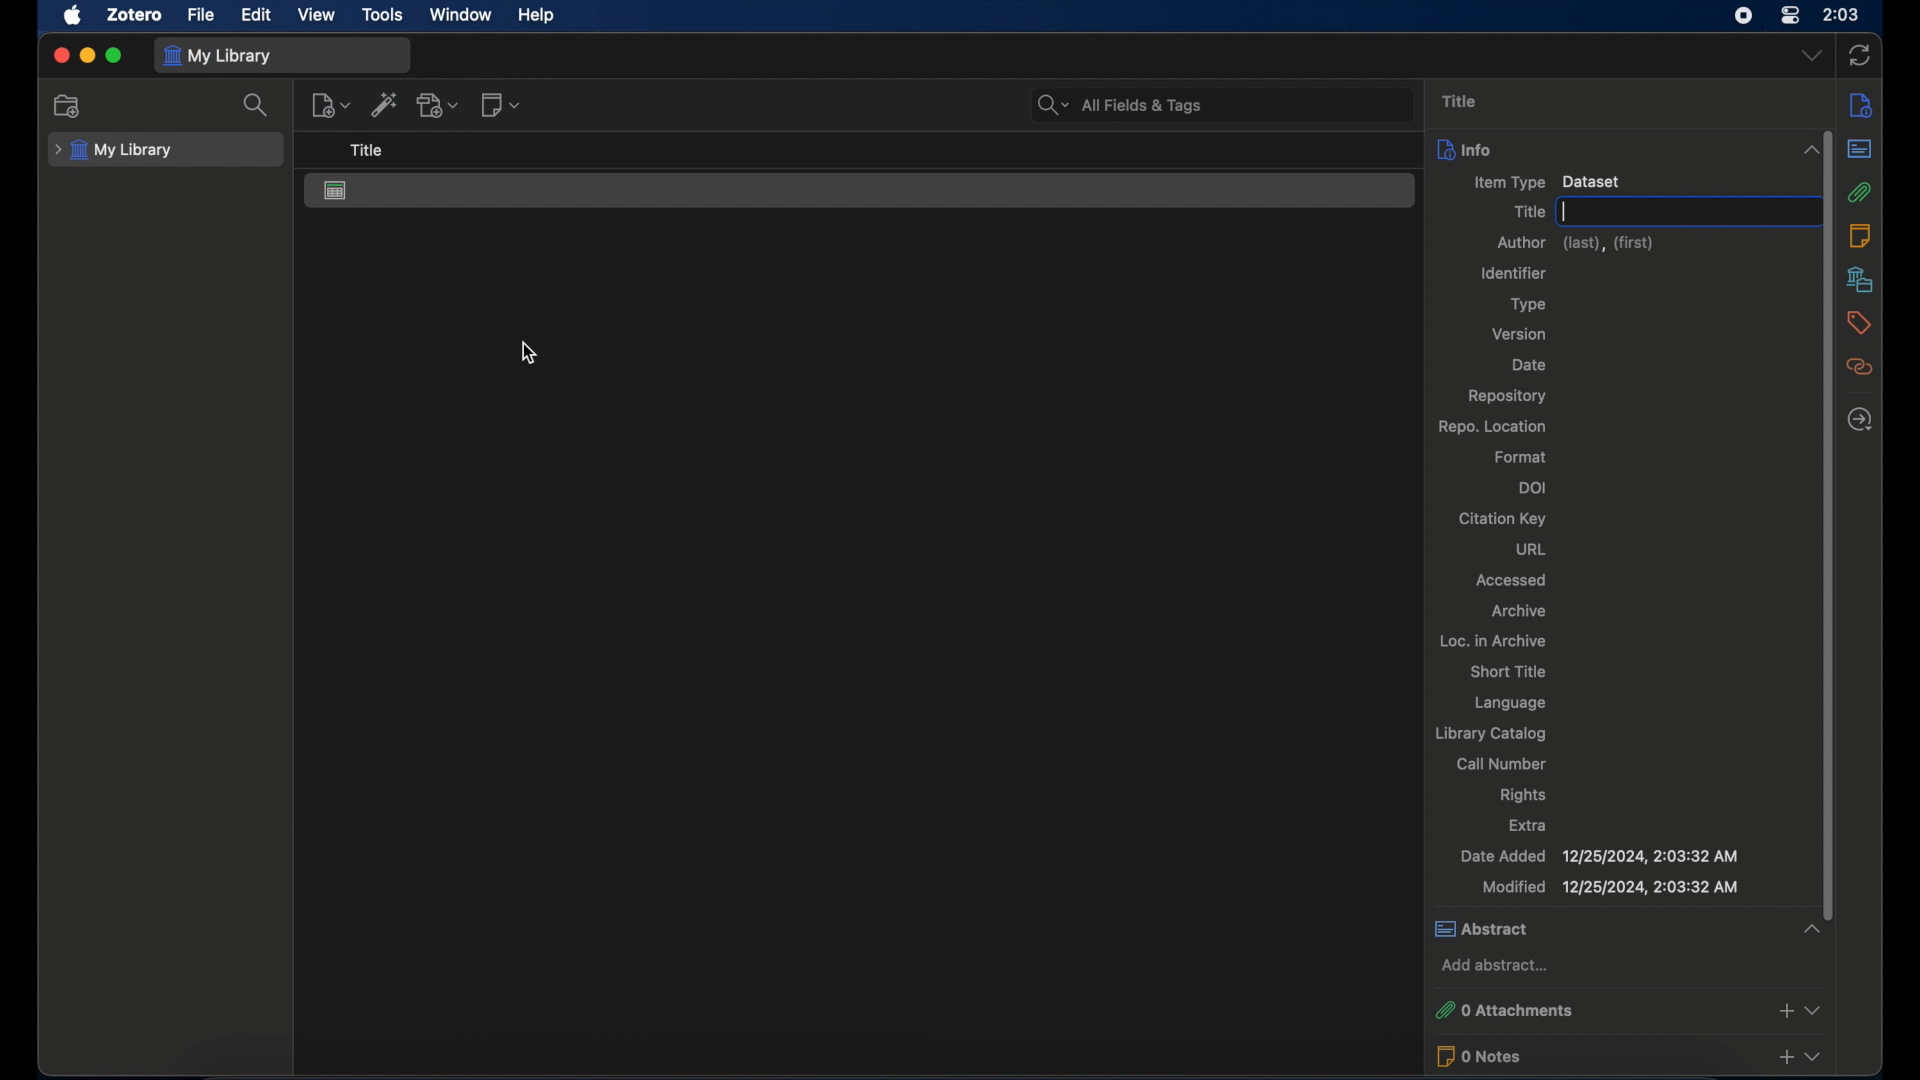 This screenshot has height=1080, width=1920. I want to click on format, so click(1520, 457).